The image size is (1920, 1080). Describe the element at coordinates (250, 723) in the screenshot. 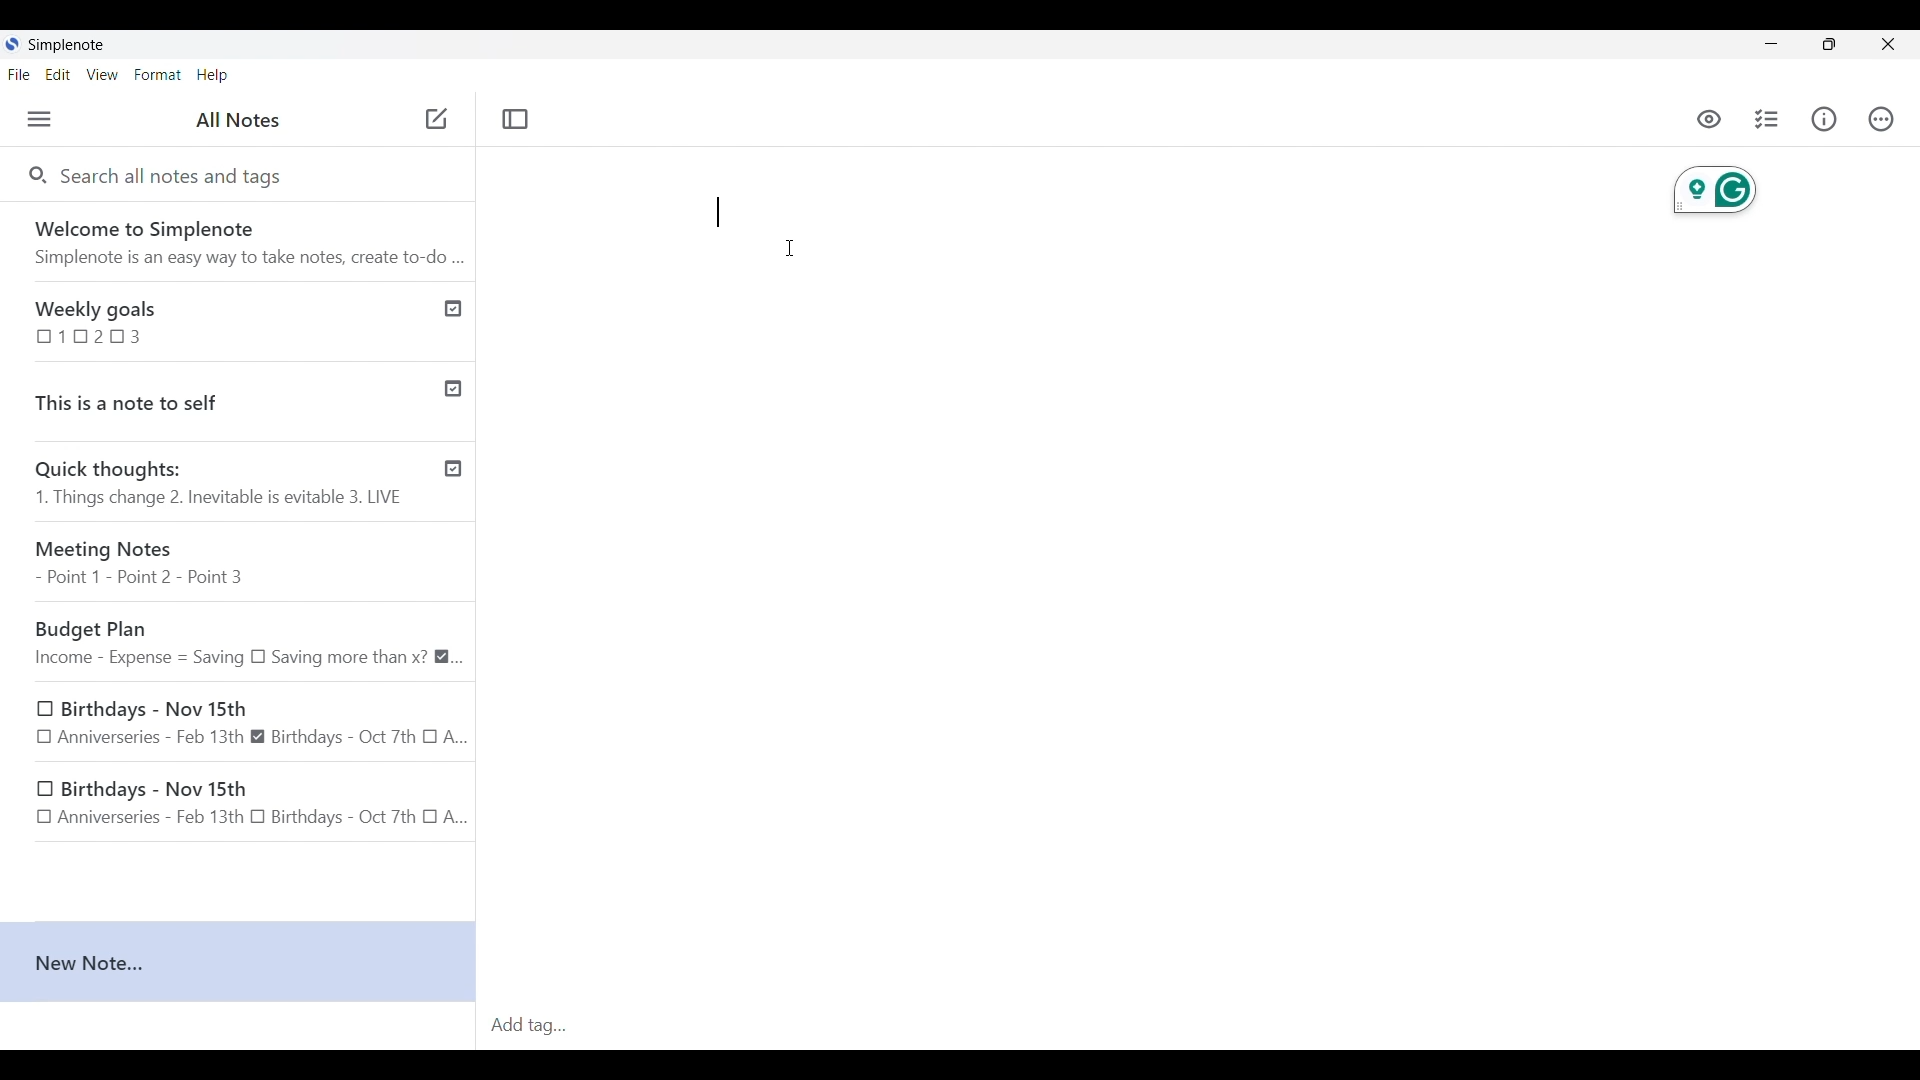

I see ` Birthdays - Nov 15th ` at that location.